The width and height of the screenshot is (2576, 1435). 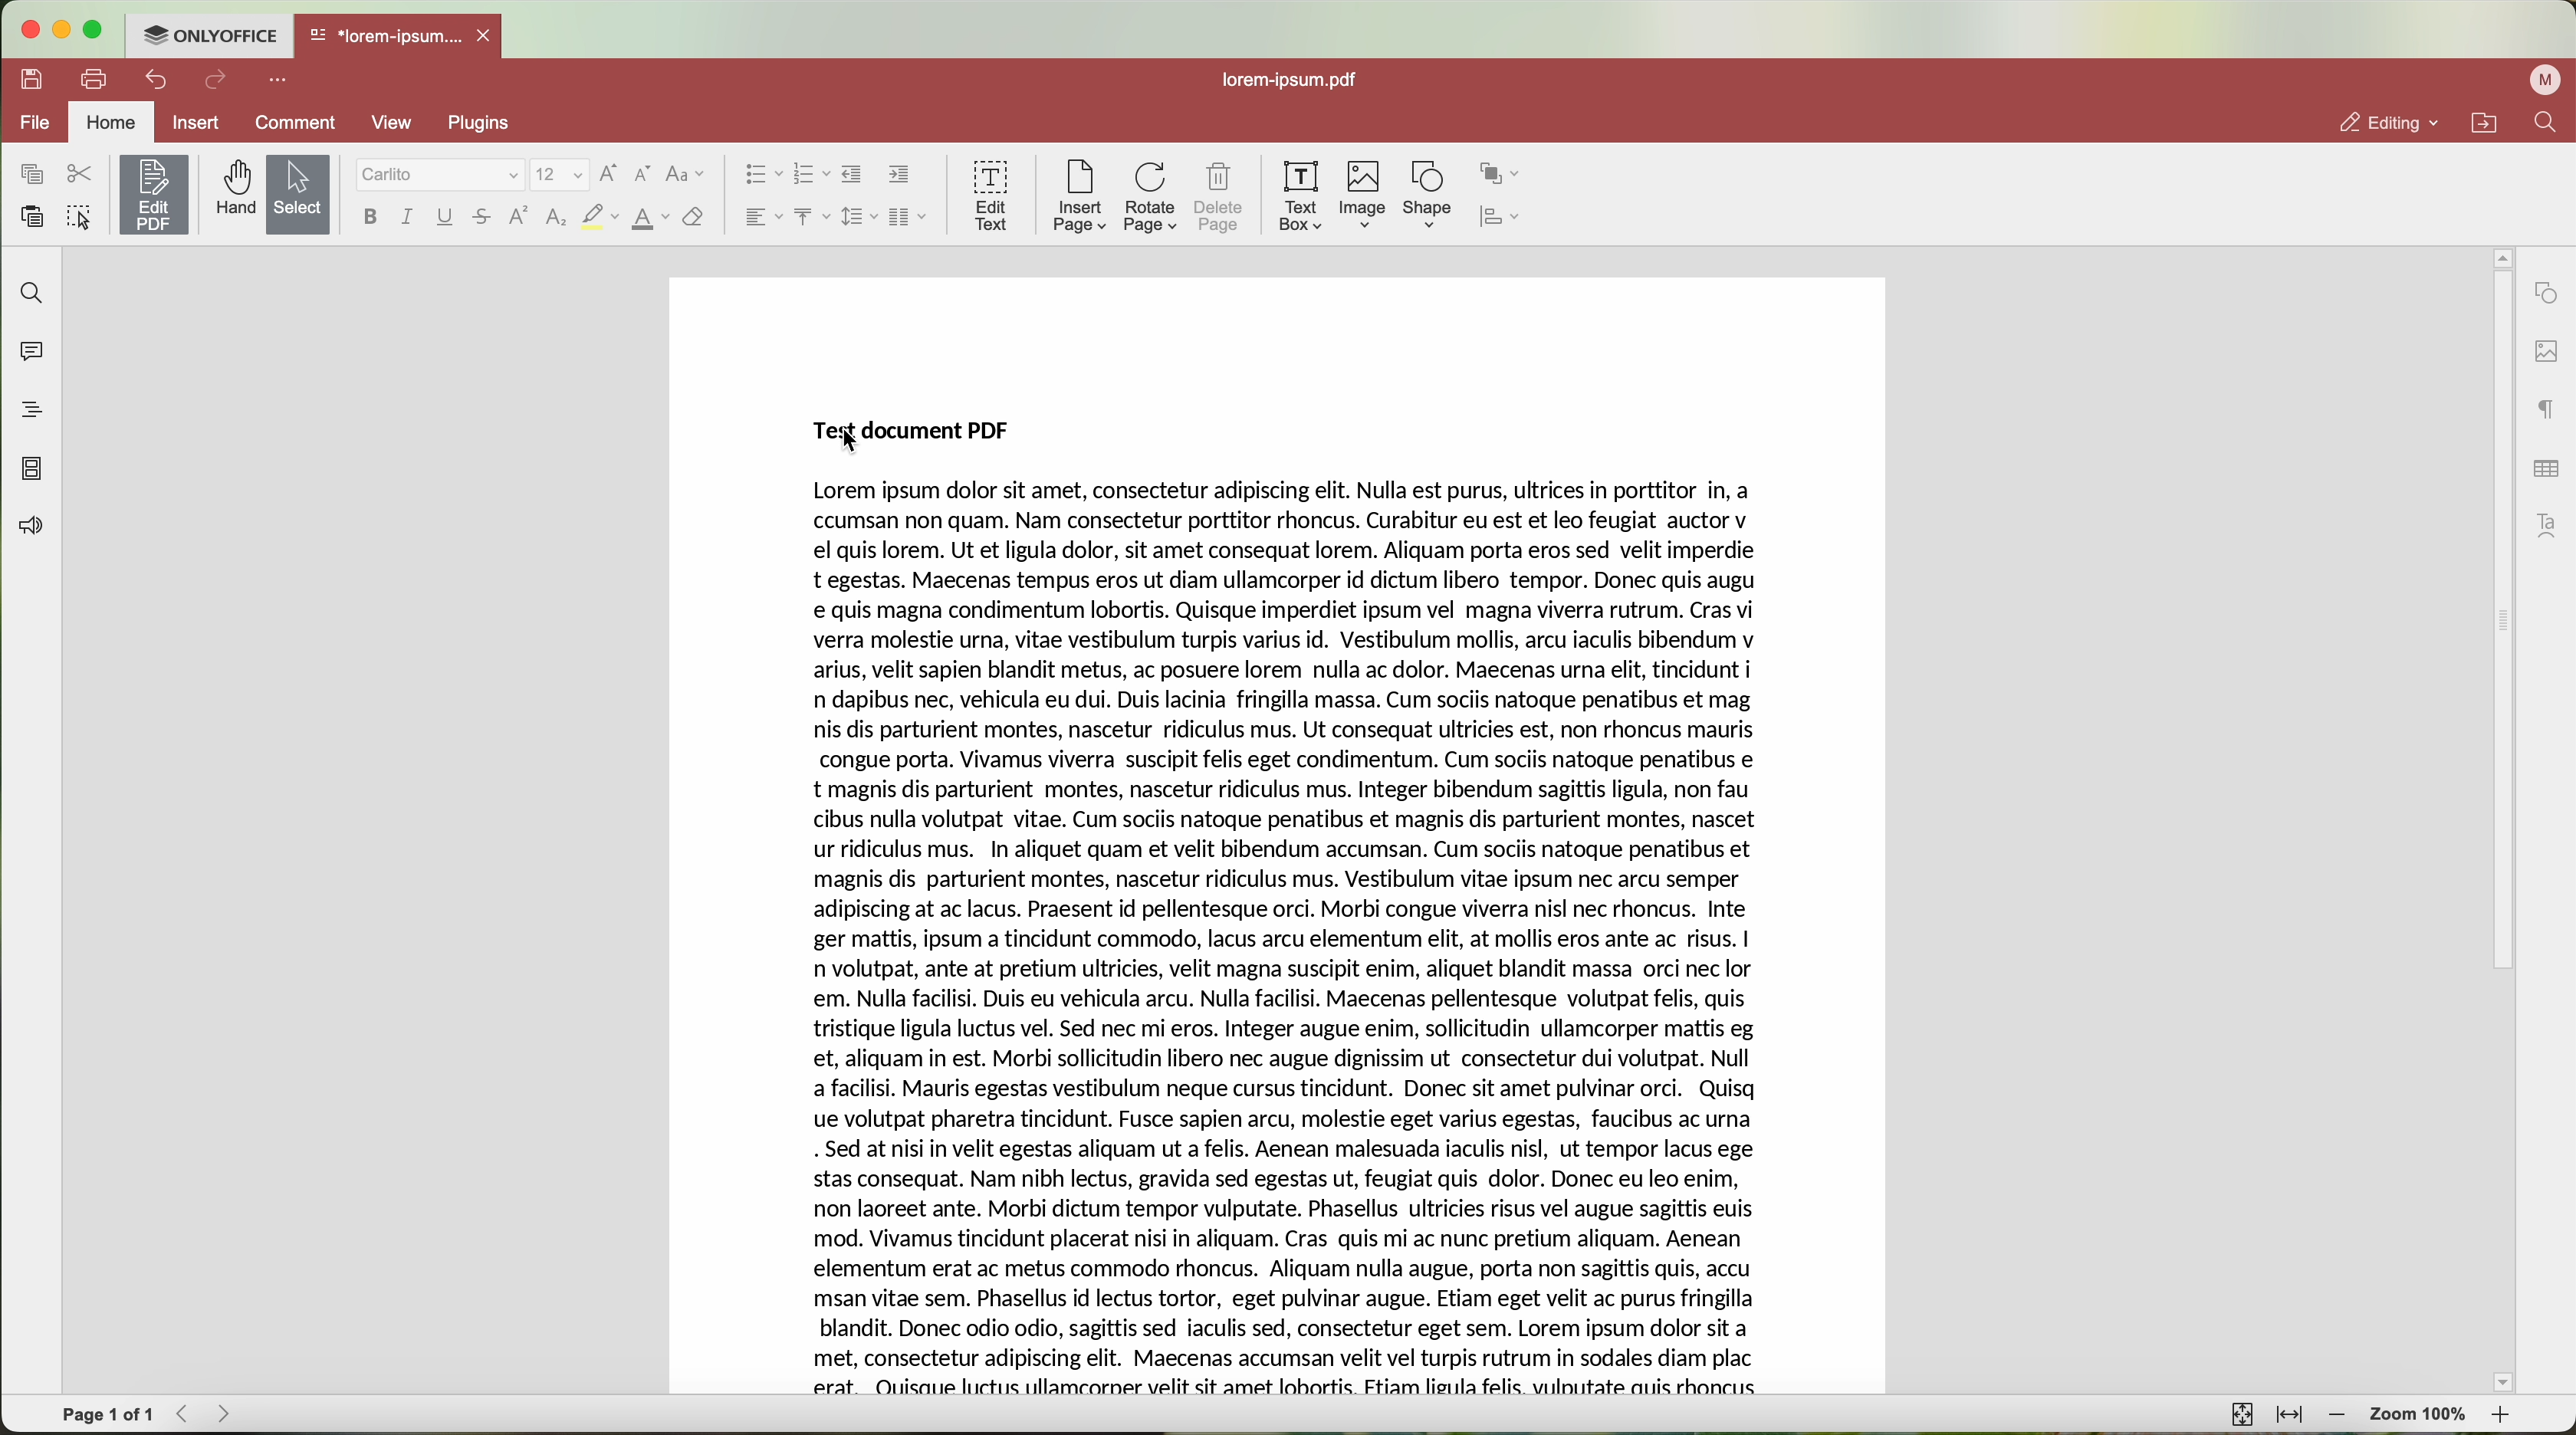 What do you see at coordinates (33, 293) in the screenshot?
I see `find` at bounding box center [33, 293].